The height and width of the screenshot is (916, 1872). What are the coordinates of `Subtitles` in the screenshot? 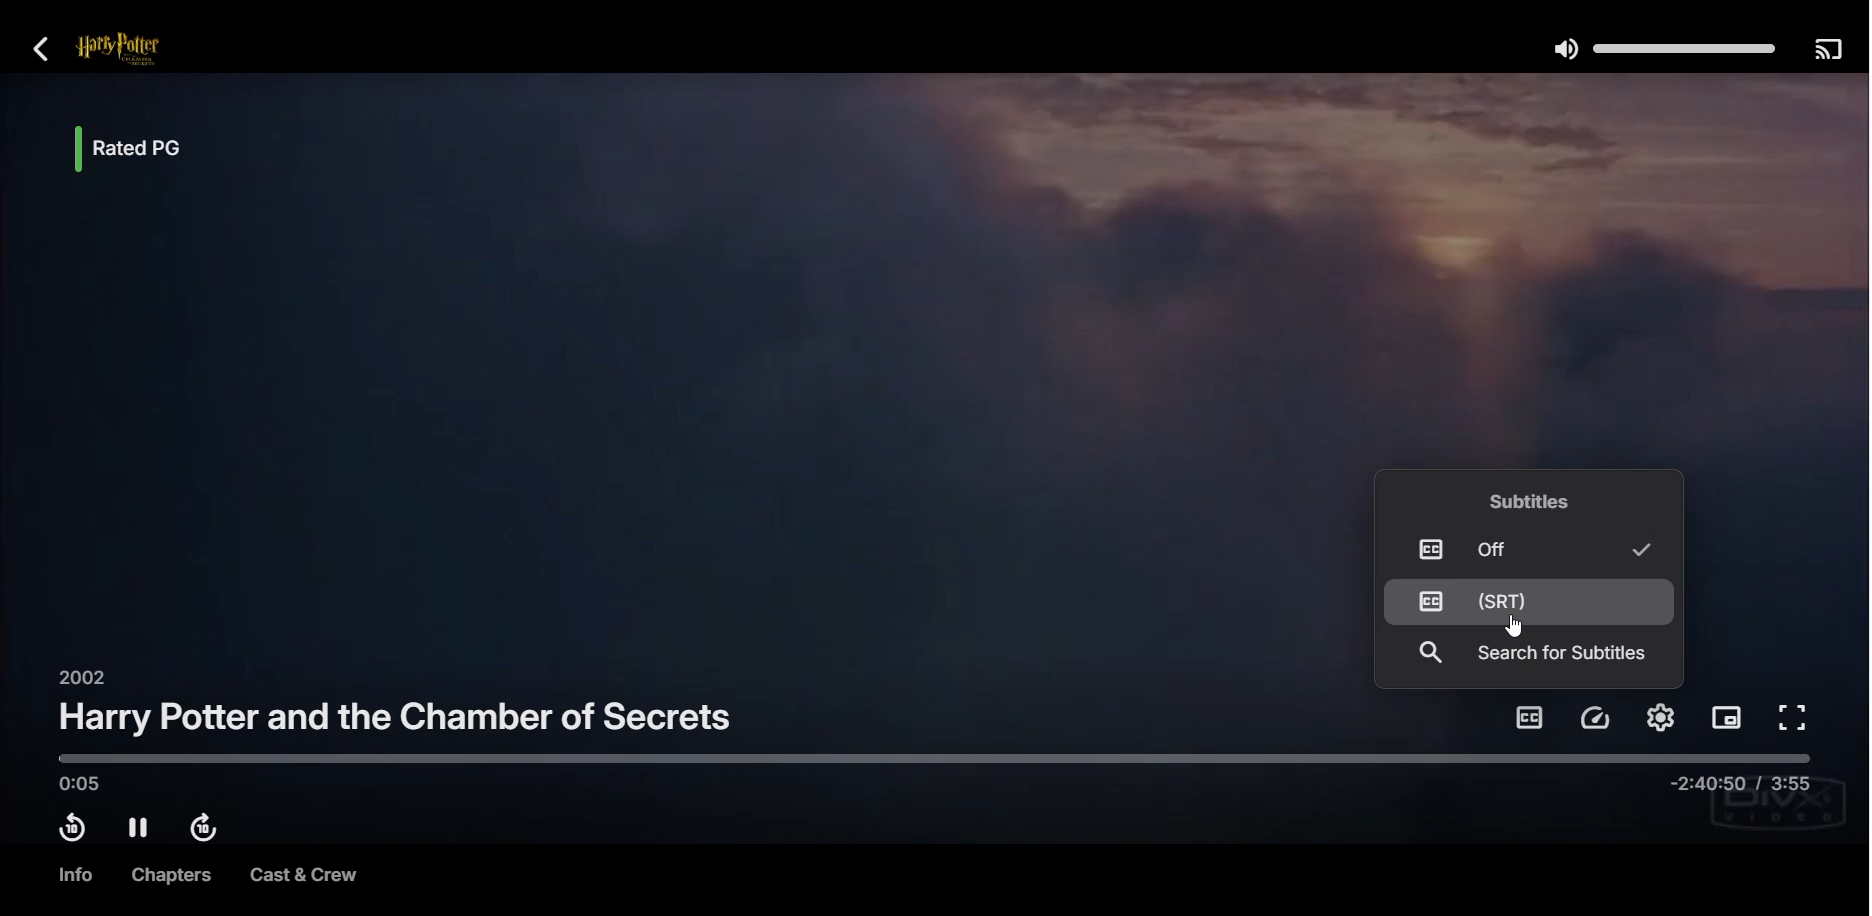 It's located at (1528, 717).